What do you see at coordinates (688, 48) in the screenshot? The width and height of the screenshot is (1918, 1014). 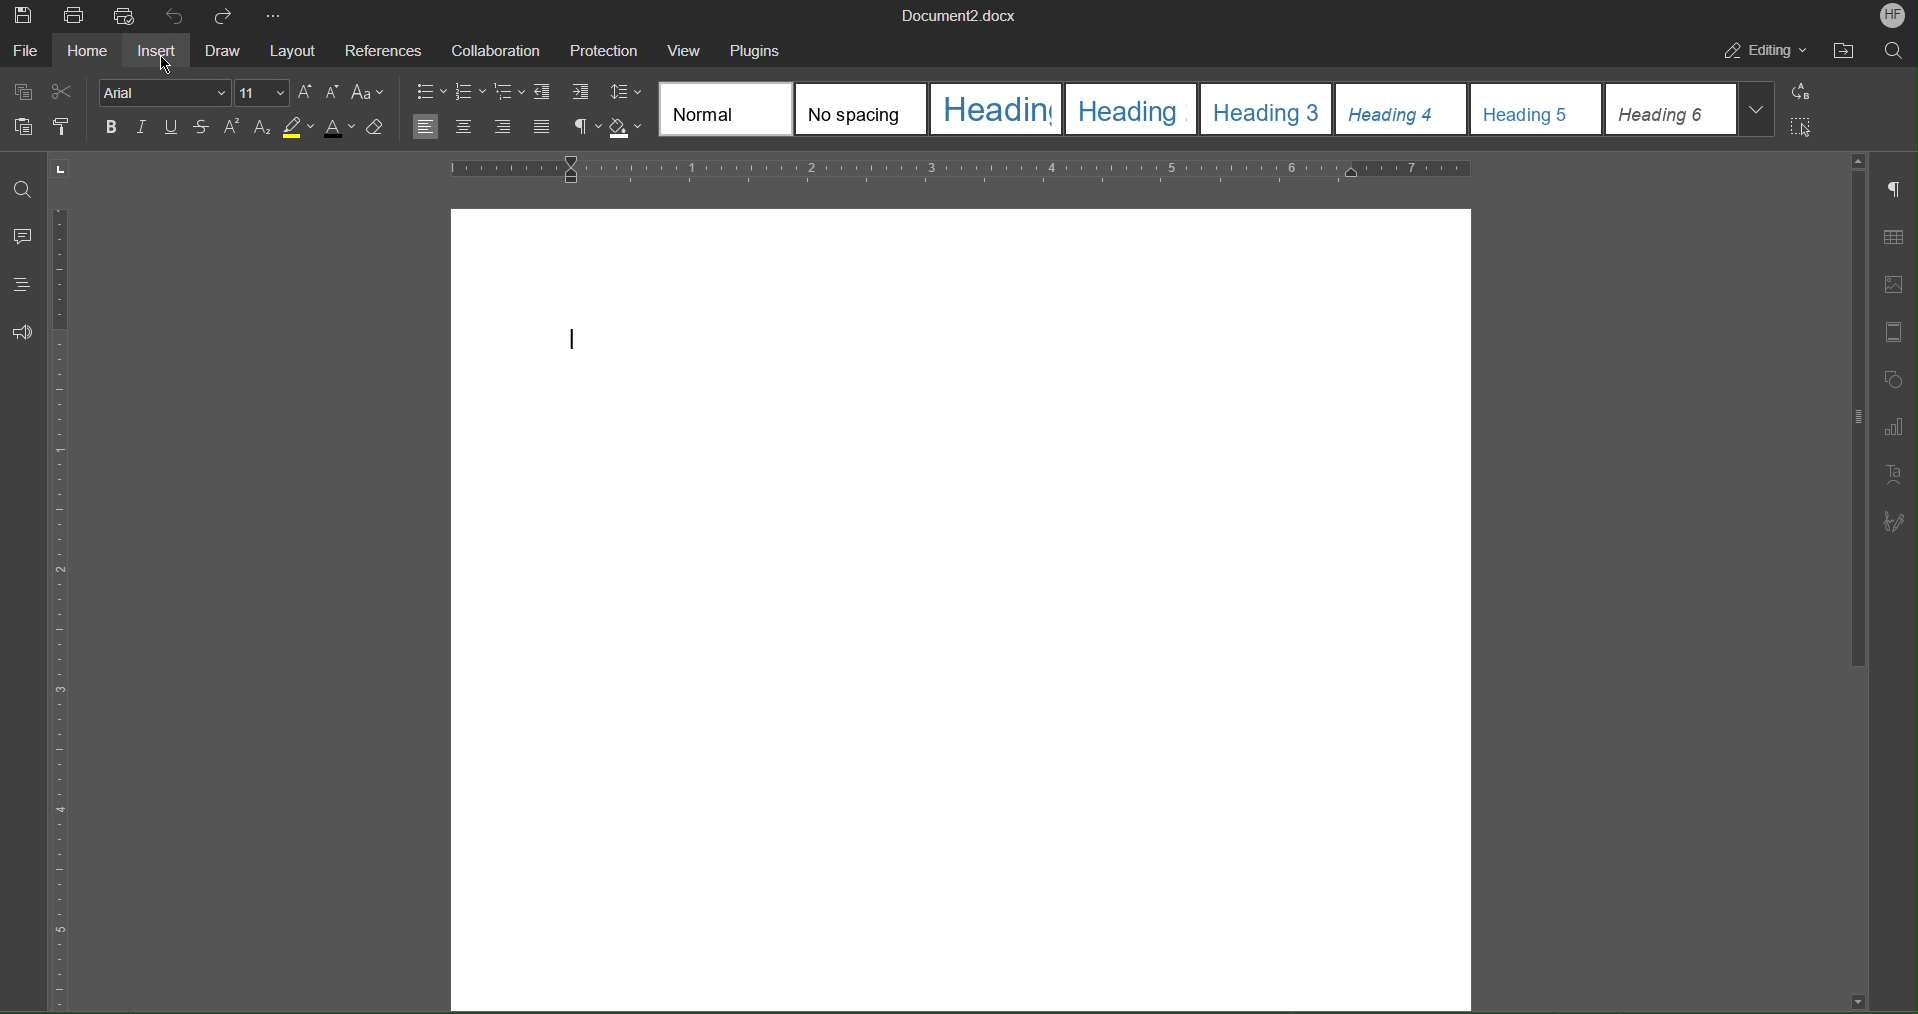 I see `View` at bounding box center [688, 48].